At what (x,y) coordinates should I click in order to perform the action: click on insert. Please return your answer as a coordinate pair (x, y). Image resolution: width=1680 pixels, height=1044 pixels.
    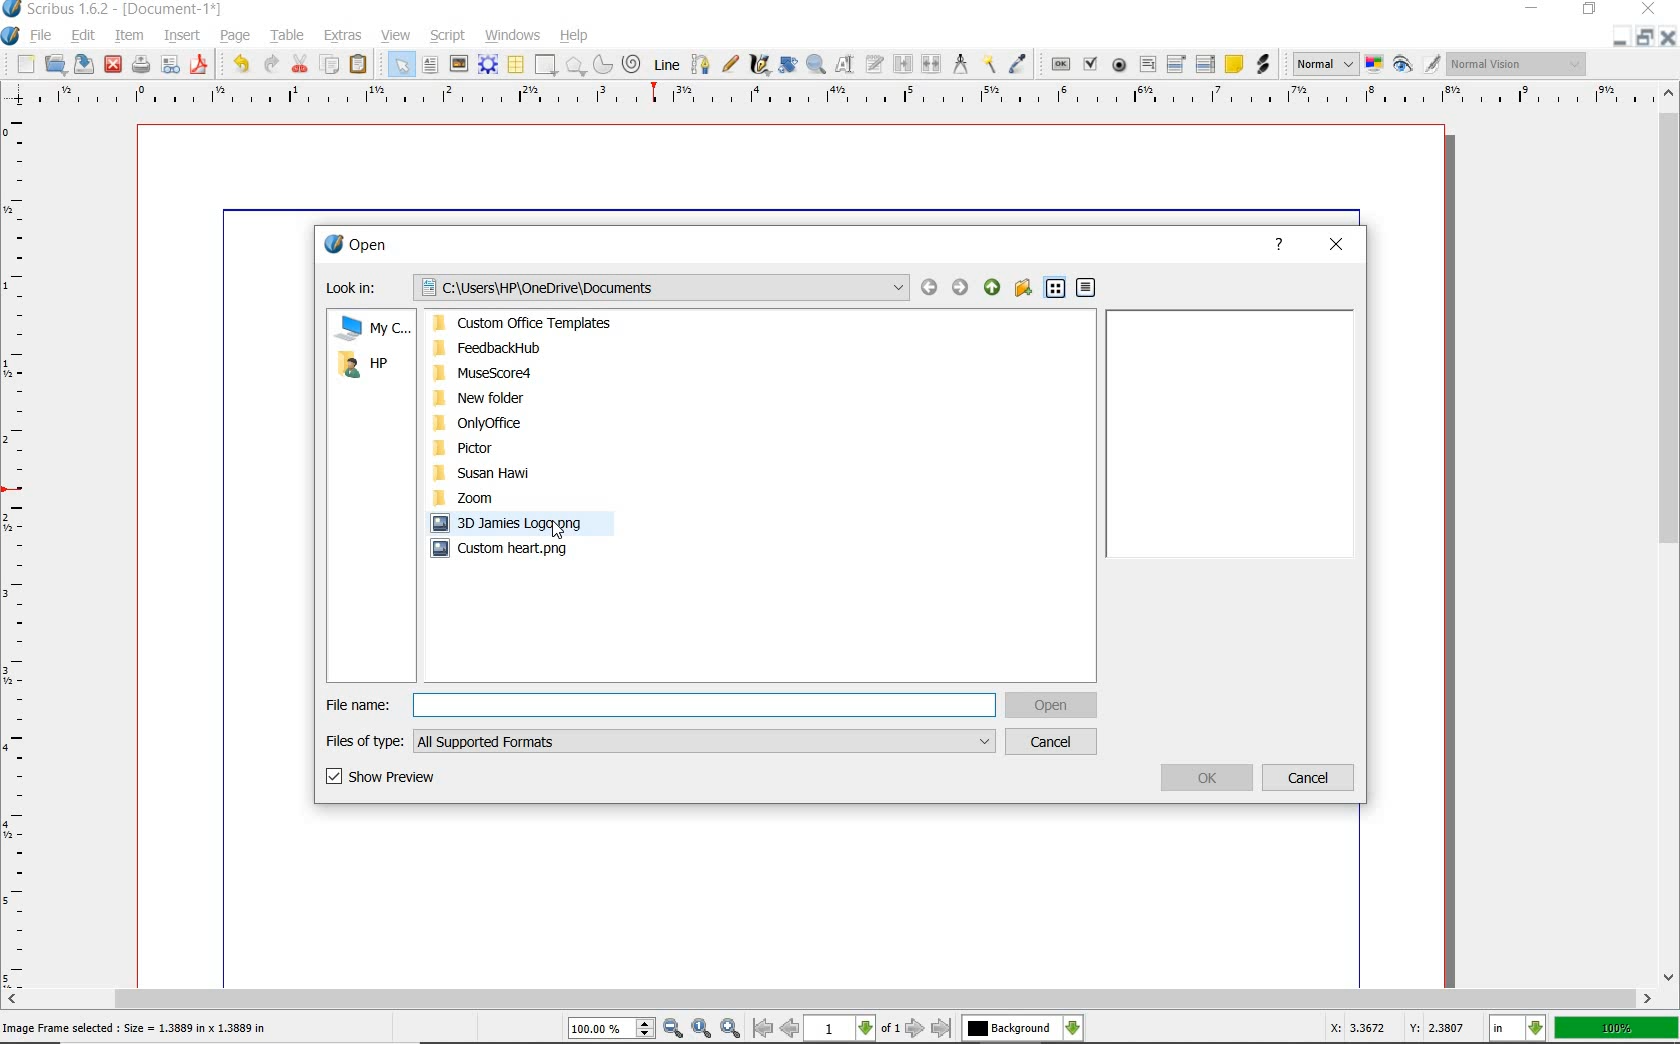
    Looking at the image, I should click on (183, 35).